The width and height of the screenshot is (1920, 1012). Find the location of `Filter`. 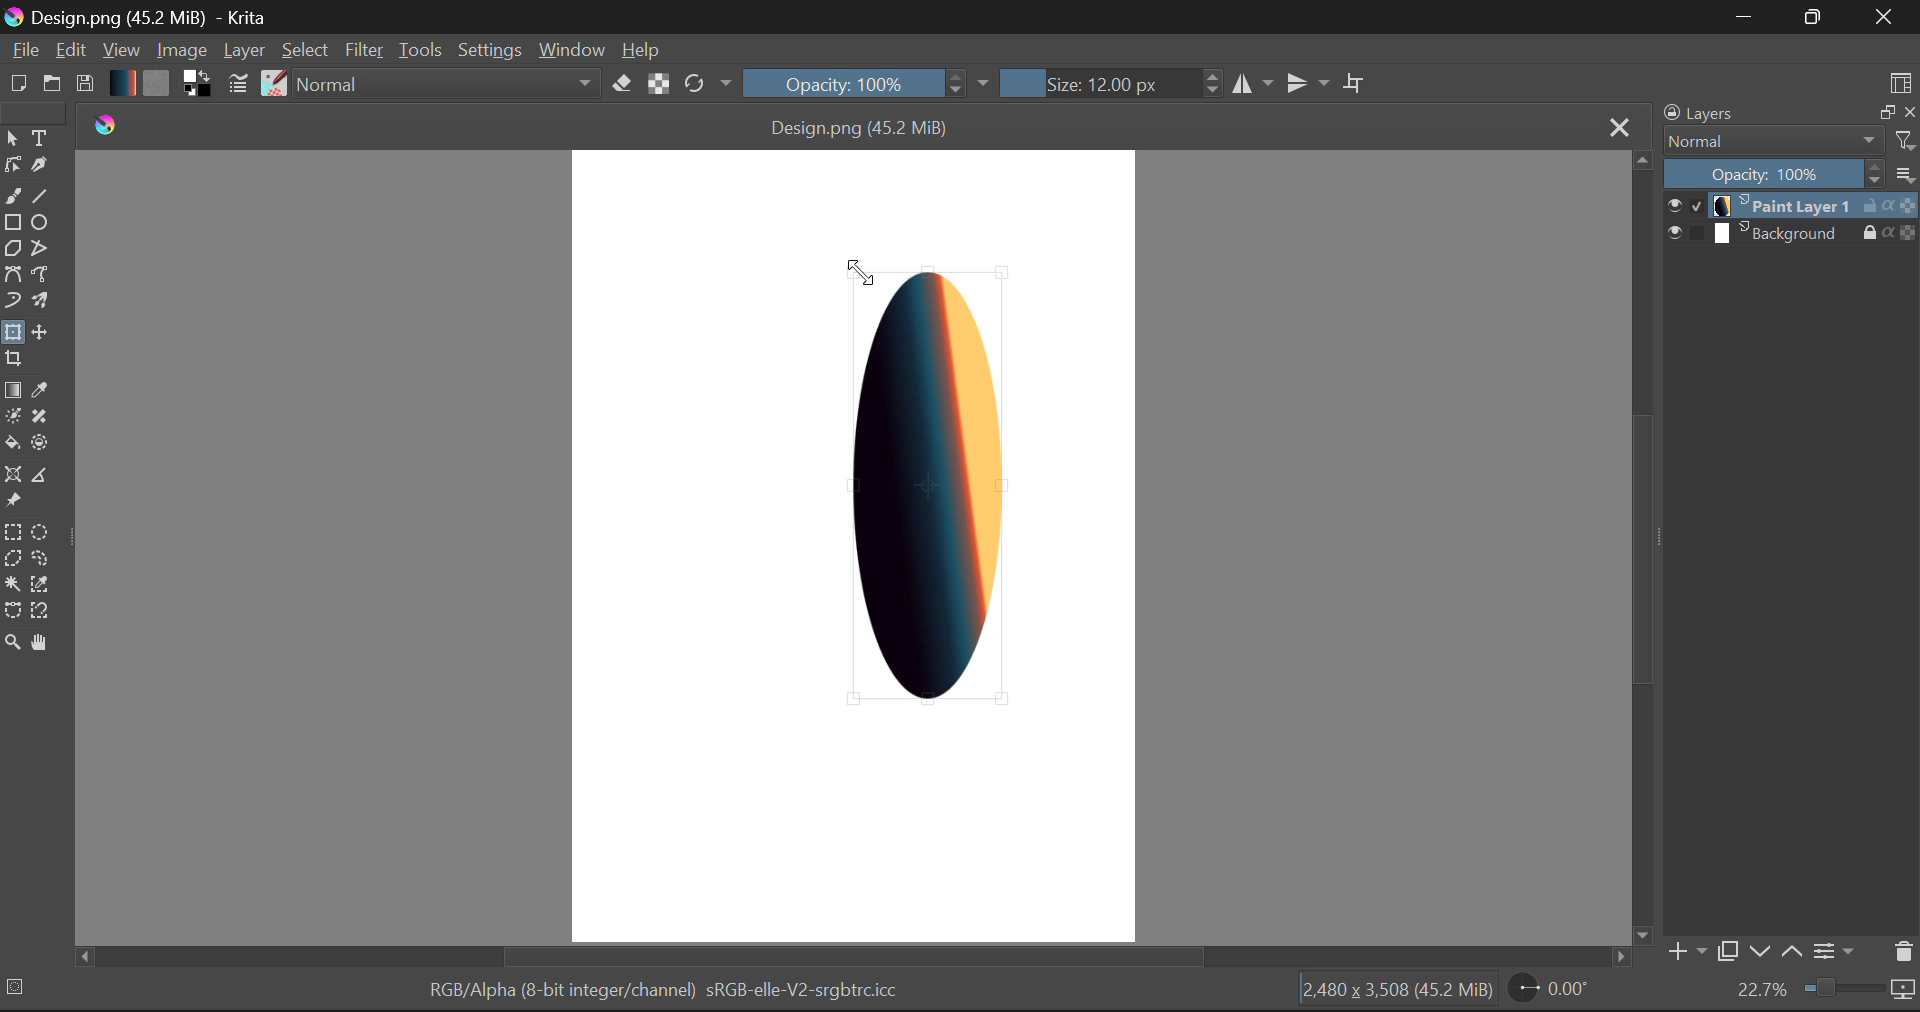

Filter is located at coordinates (365, 50).